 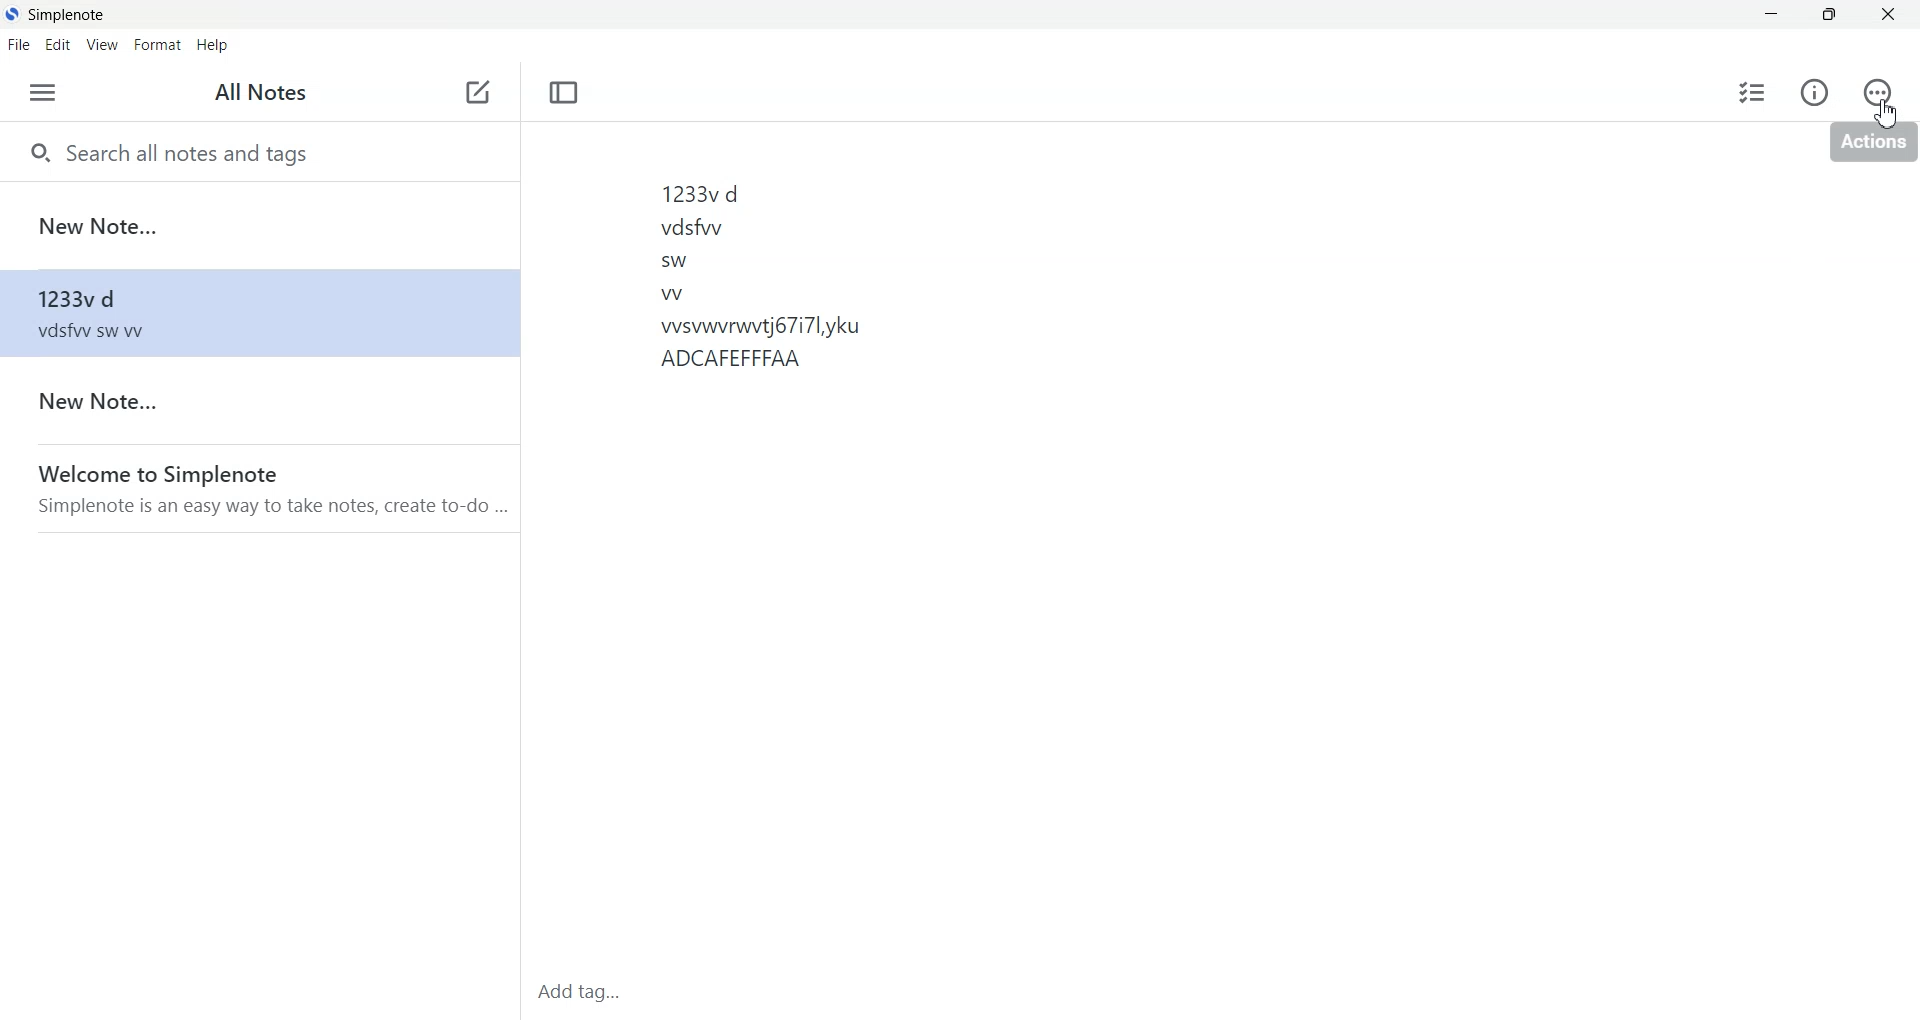 I want to click on 1233vd

vdsfwv

sw

w
wsvwvrwitj67i7l,yku
ADCAFEFFFAA, so click(x=765, y=280).